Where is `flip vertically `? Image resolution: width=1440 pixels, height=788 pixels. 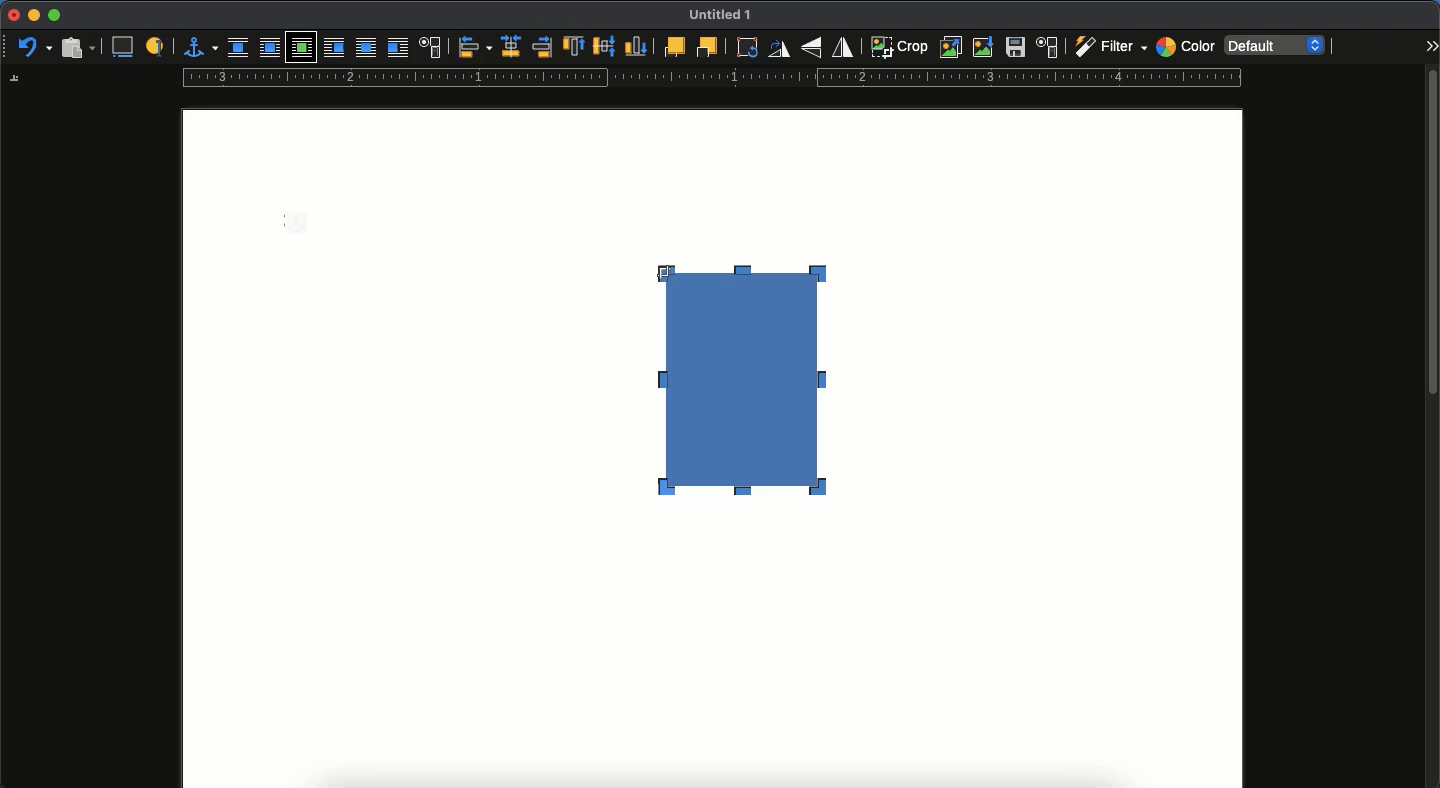
flip vertically  is located at coordinates (814, 47).